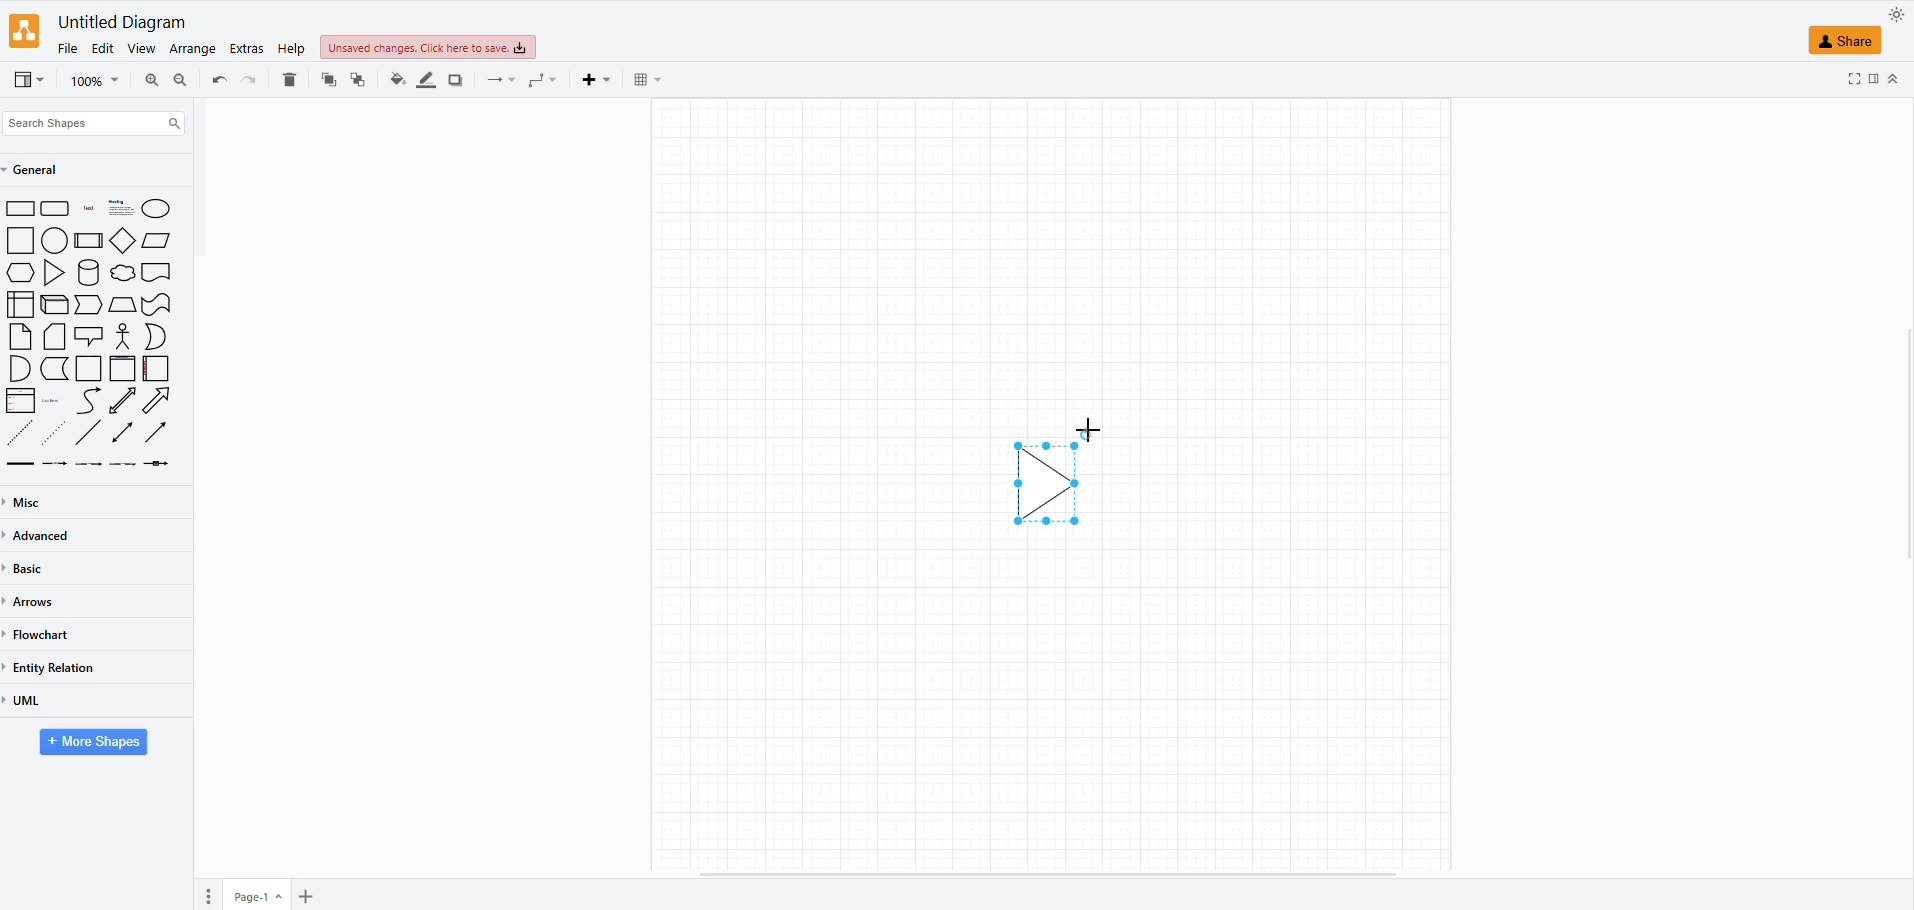 Image resolution: width=1914 pixels, height=910 pixels. Describe the element at coordinates (89, 369) in the screenshot. I see `Page` at that location.